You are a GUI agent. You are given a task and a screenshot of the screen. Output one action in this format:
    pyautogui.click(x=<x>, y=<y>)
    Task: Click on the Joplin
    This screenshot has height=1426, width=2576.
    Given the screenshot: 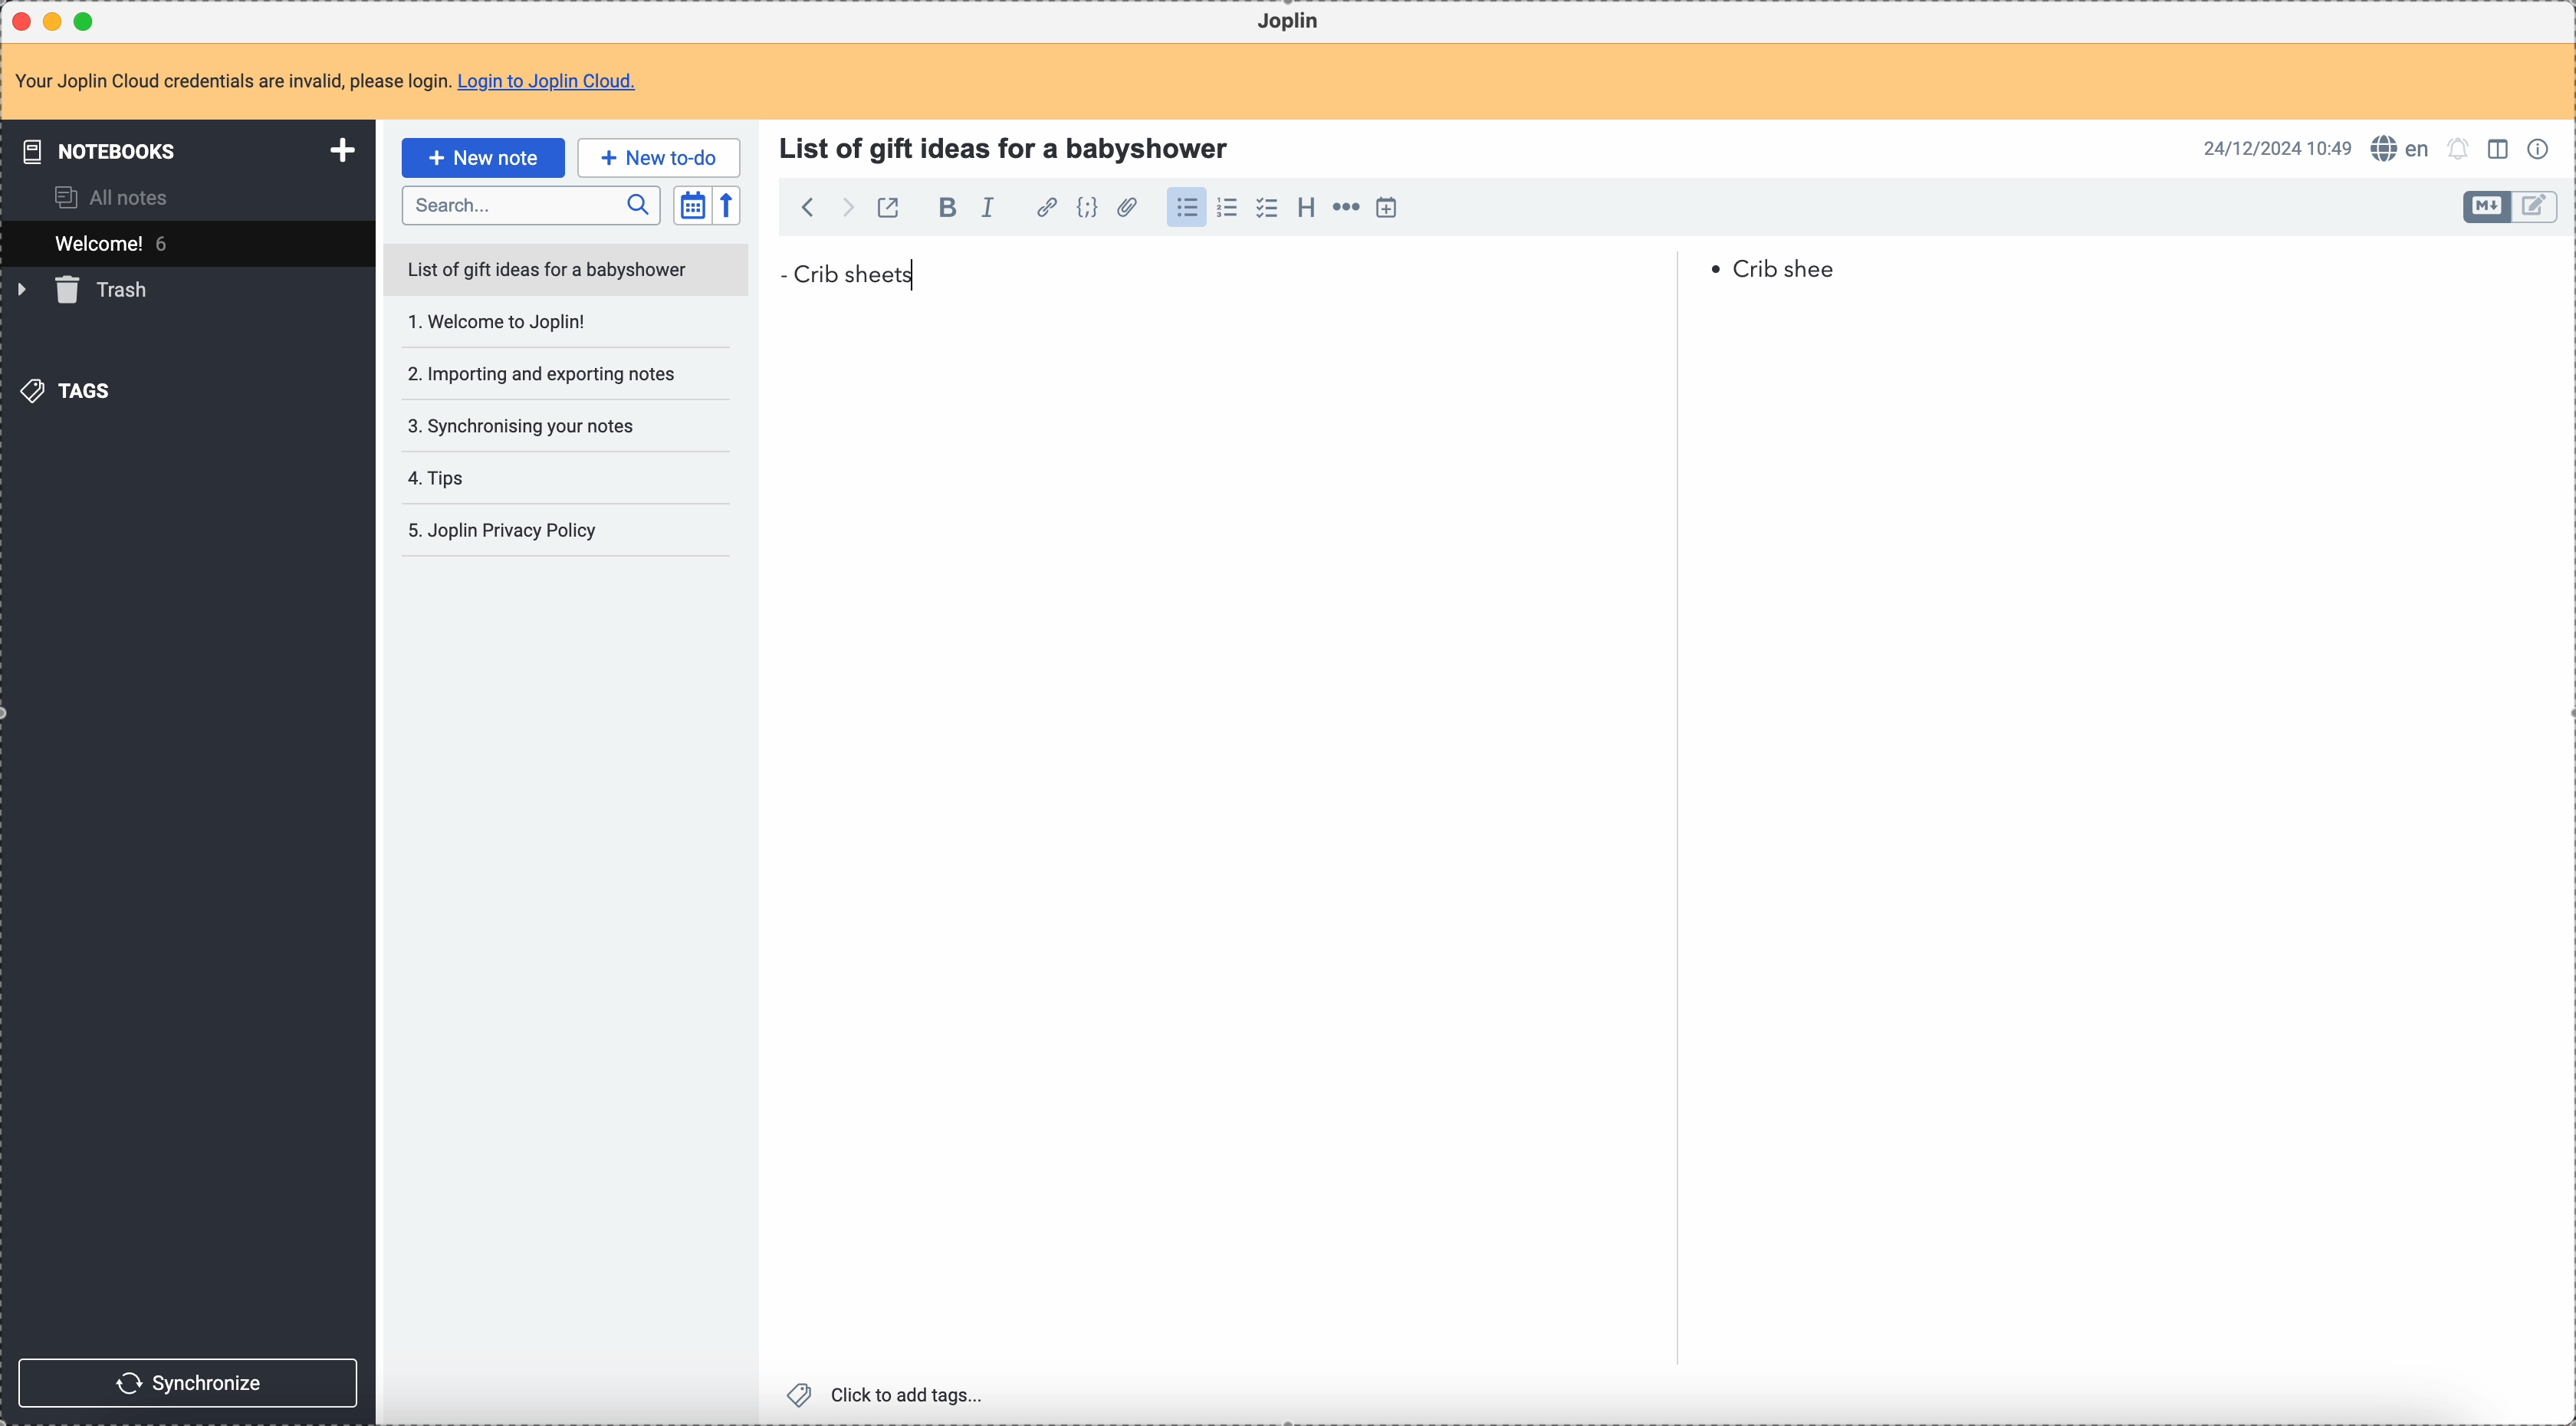 What is the action you would take?
    pyautogui.click(x=1293, y=22)
    